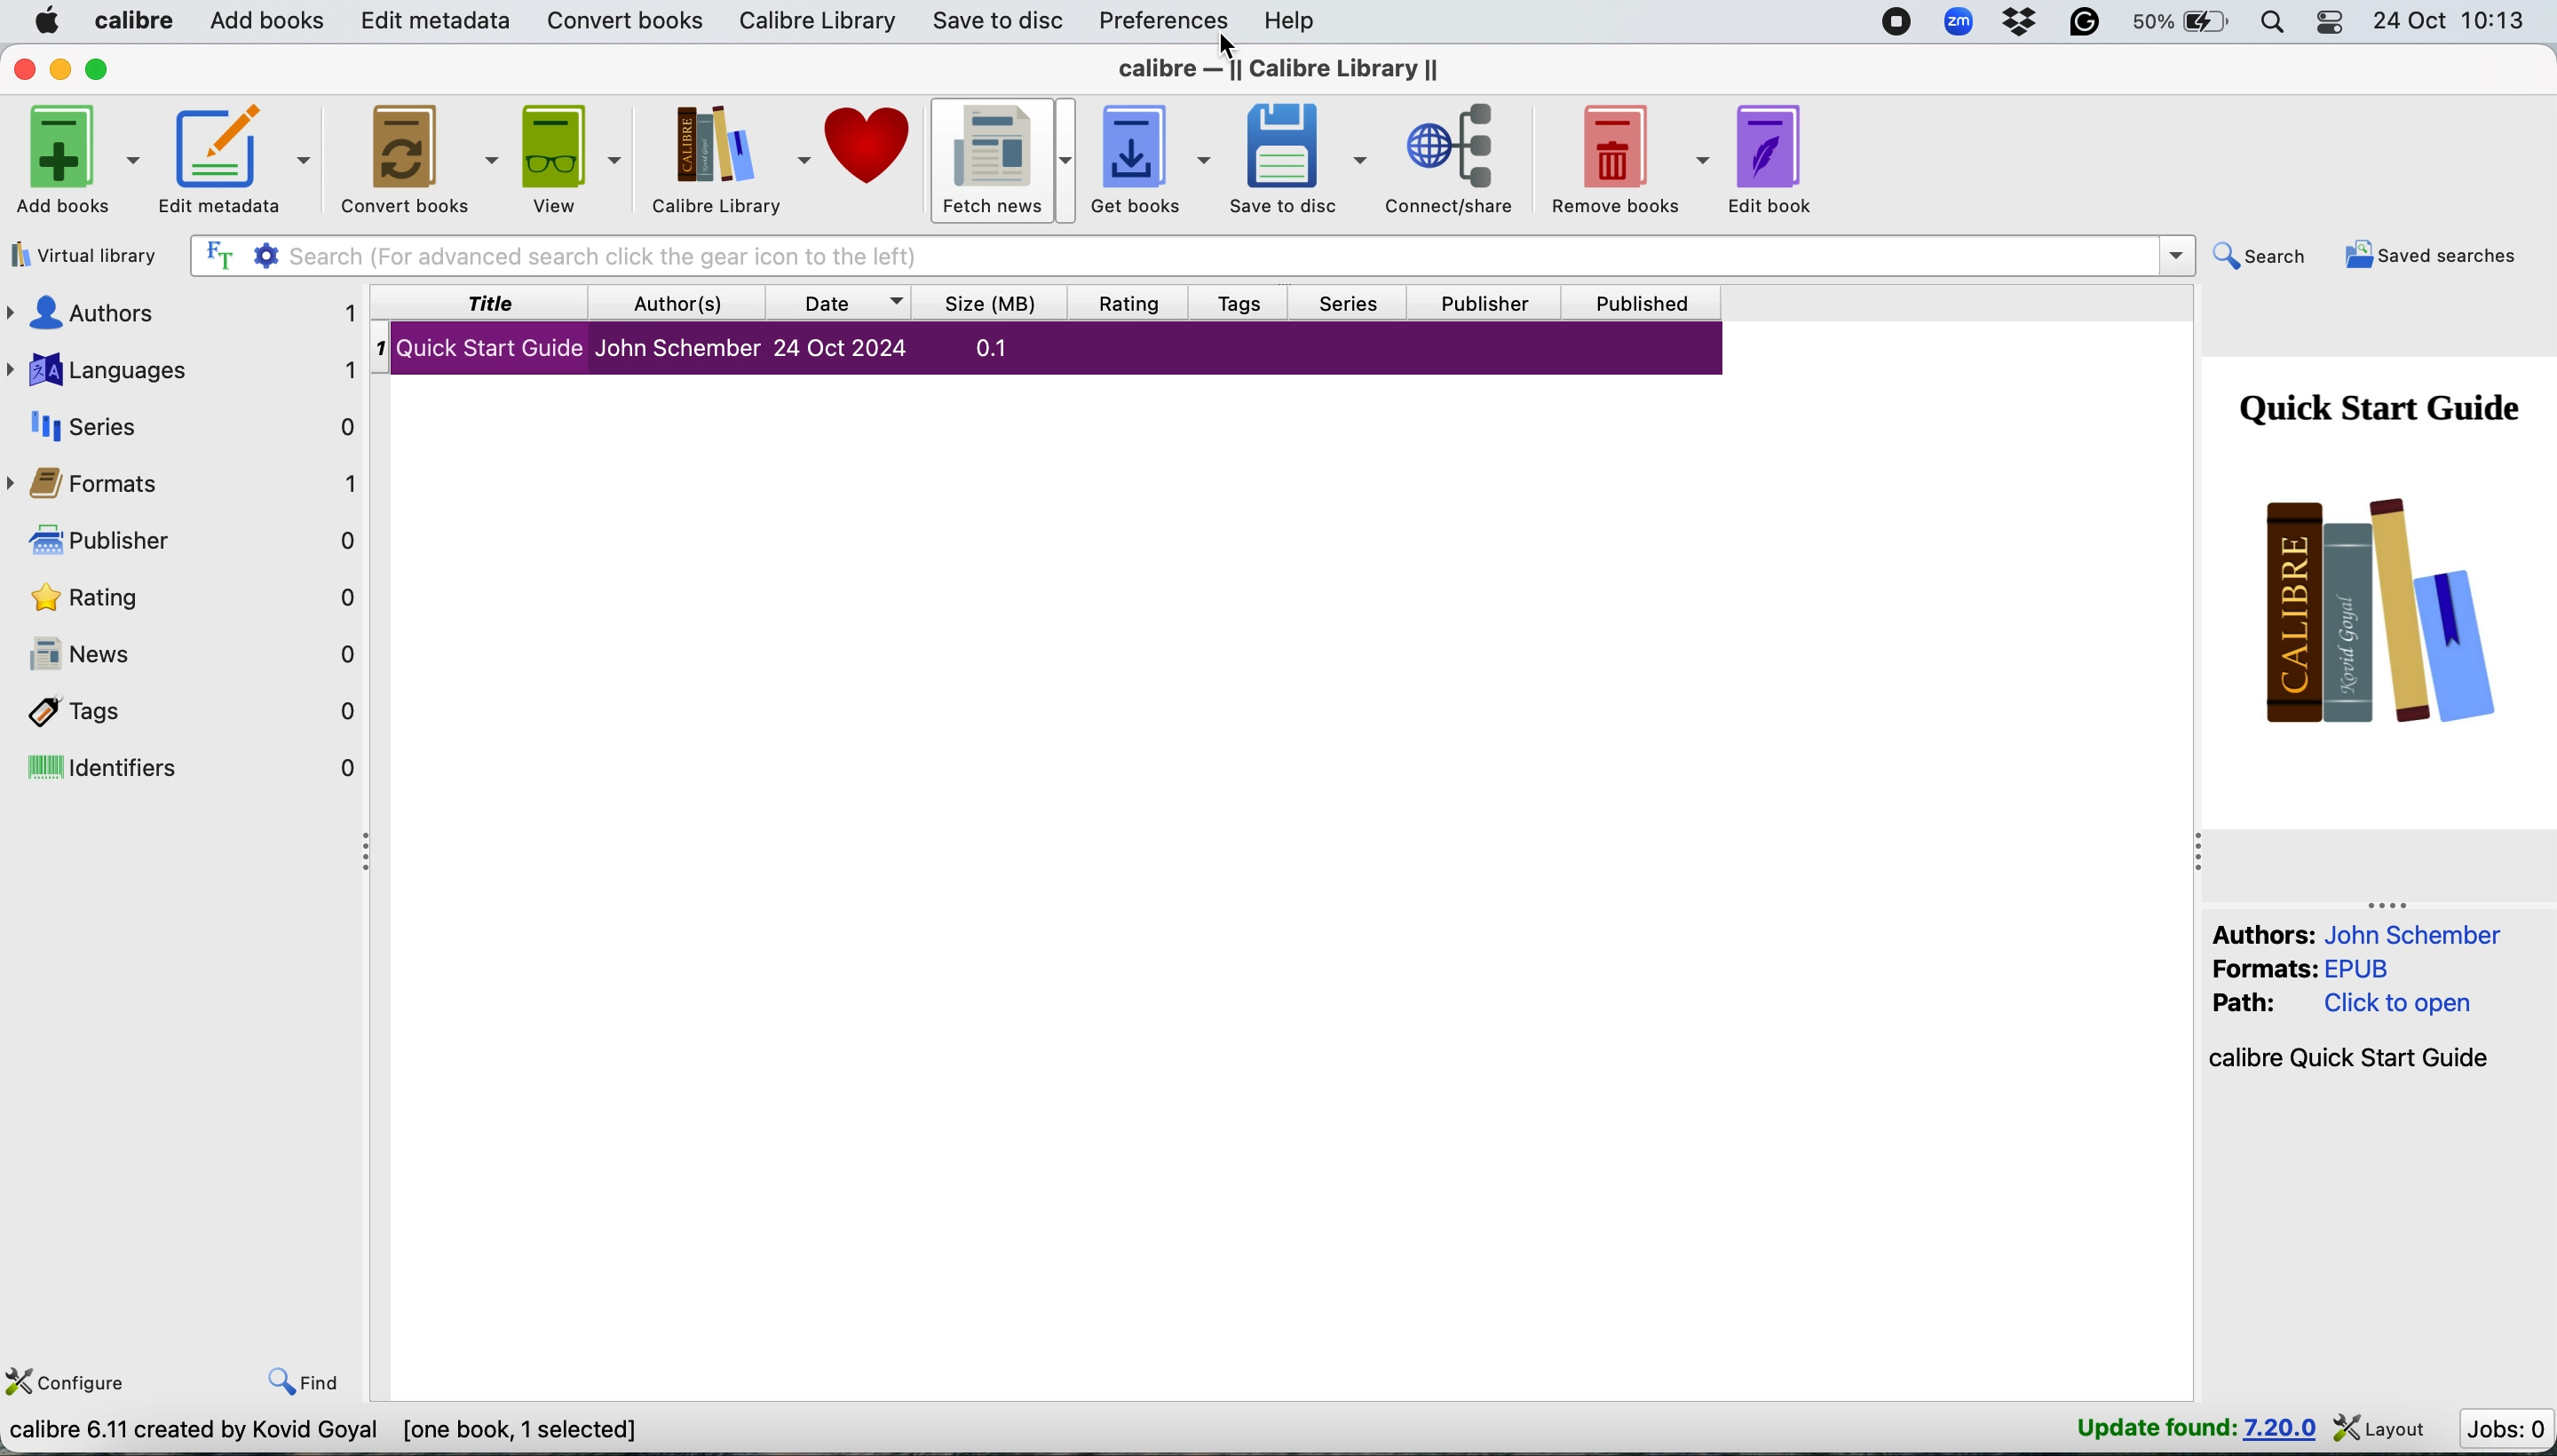 This screenshot has width=2557, height=1456. I want to click on zoom, so click(1956, 22).